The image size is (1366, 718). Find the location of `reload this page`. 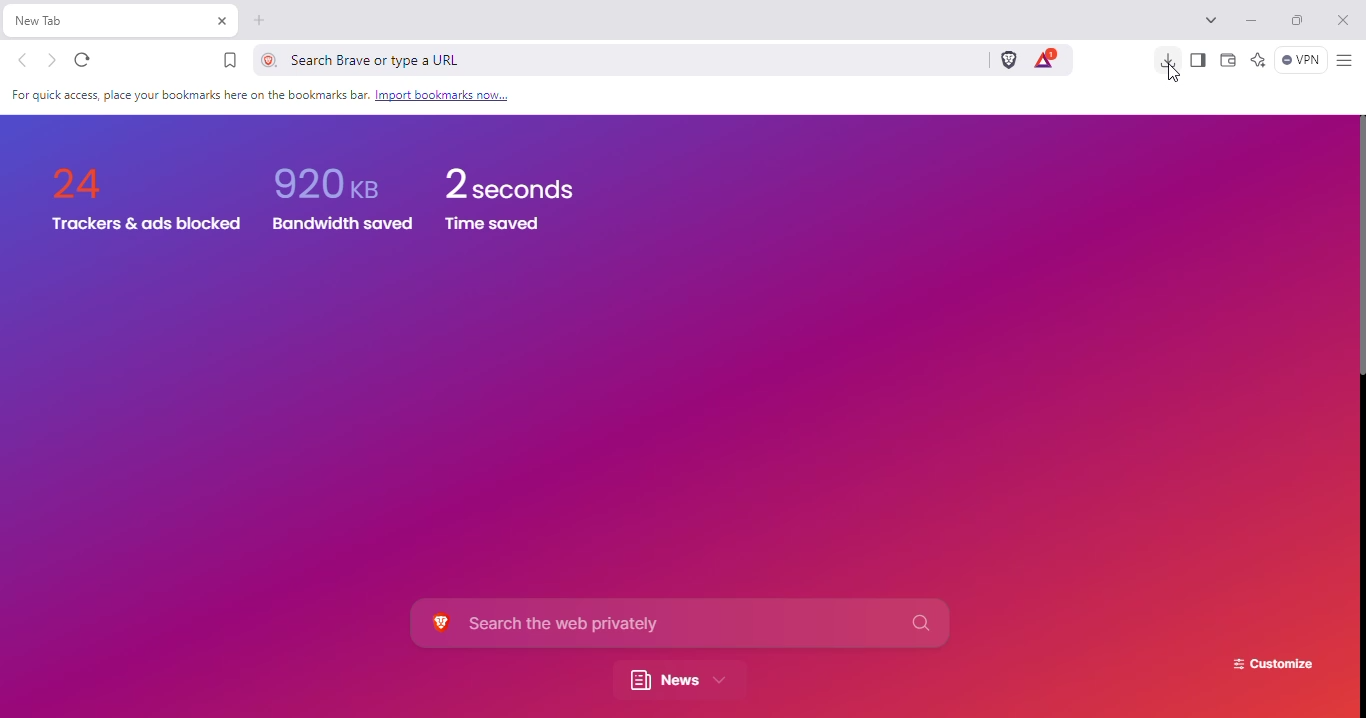

reload this page is located at coordinates (82, 61).